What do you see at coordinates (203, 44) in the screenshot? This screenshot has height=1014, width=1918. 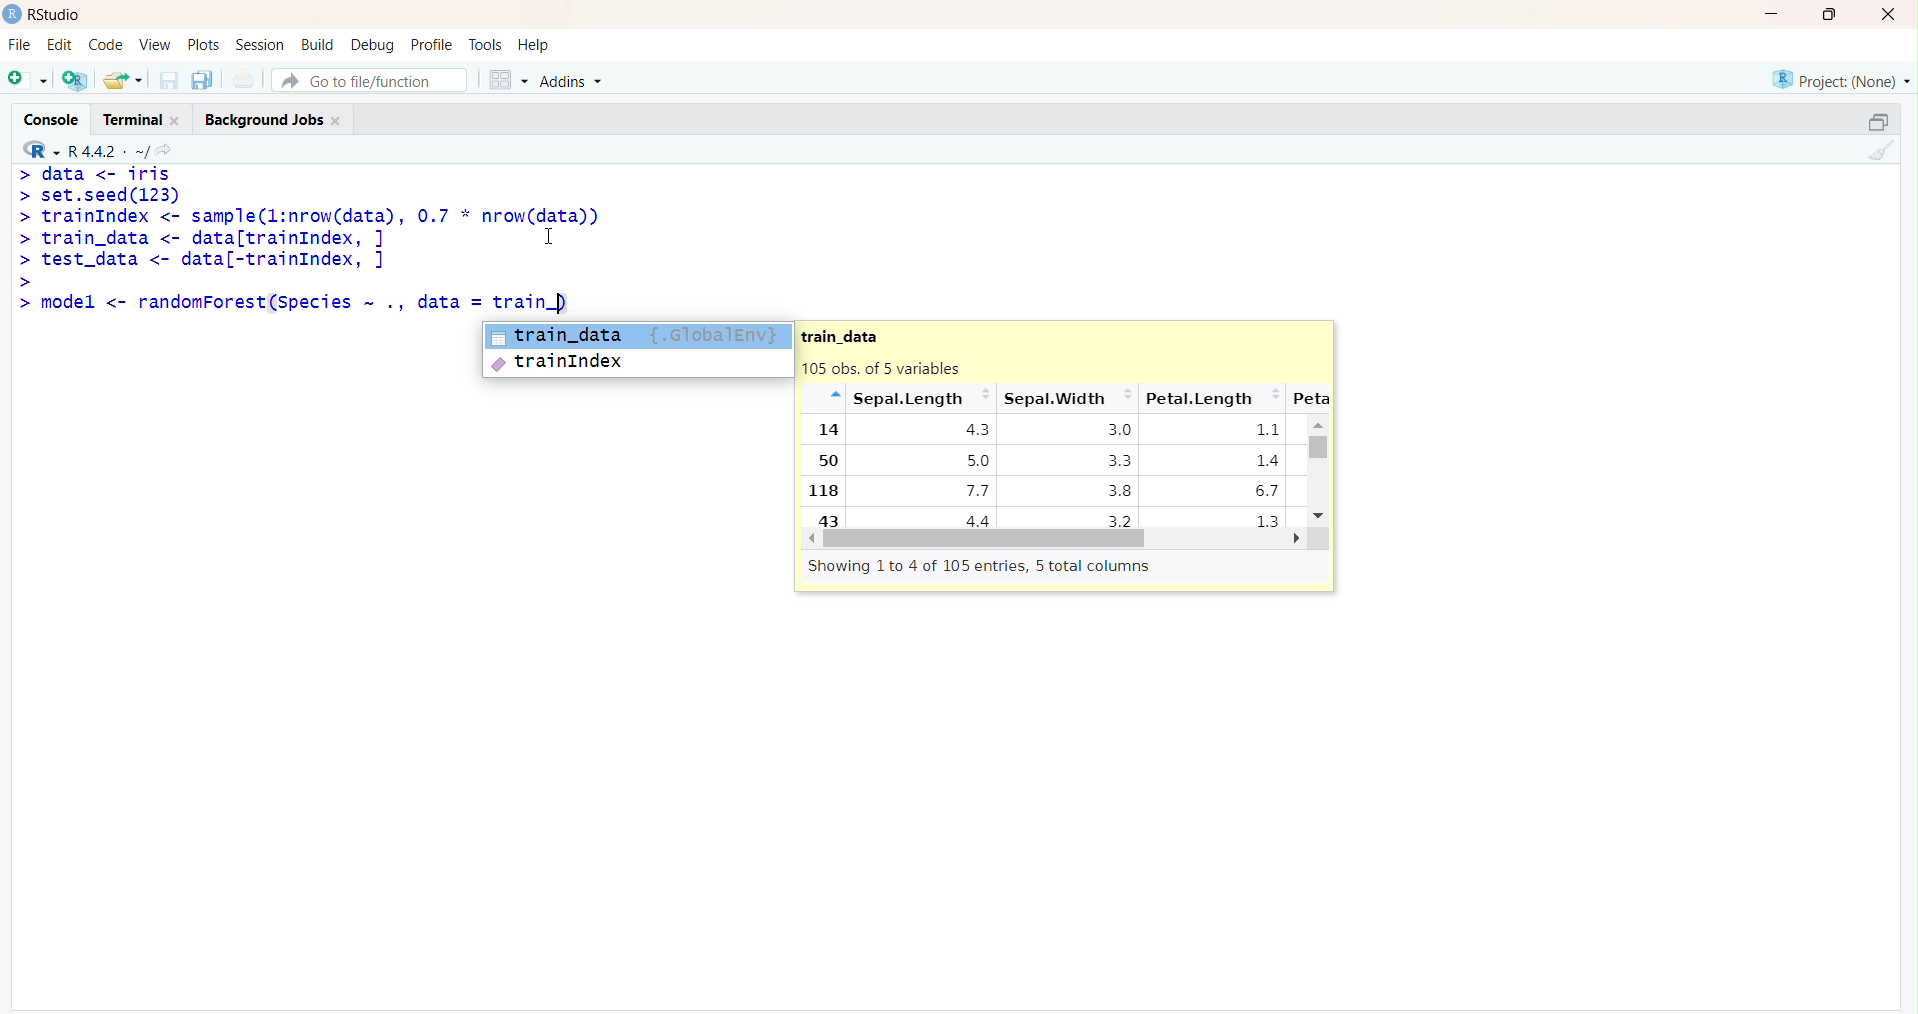 I see `Plots` at bounding box center [203, 44].